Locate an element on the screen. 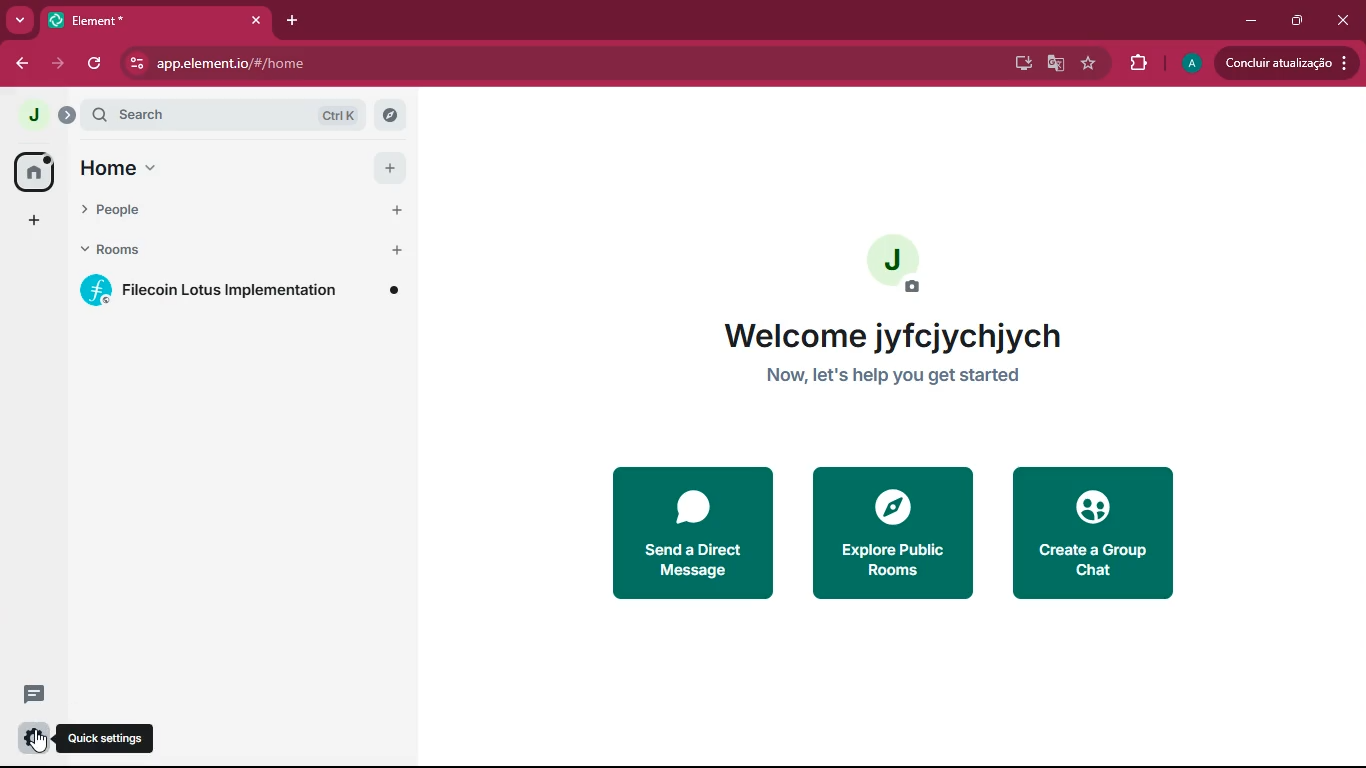 This screenshot has width=1366, height=768. room is located at coordinates (243, 290).